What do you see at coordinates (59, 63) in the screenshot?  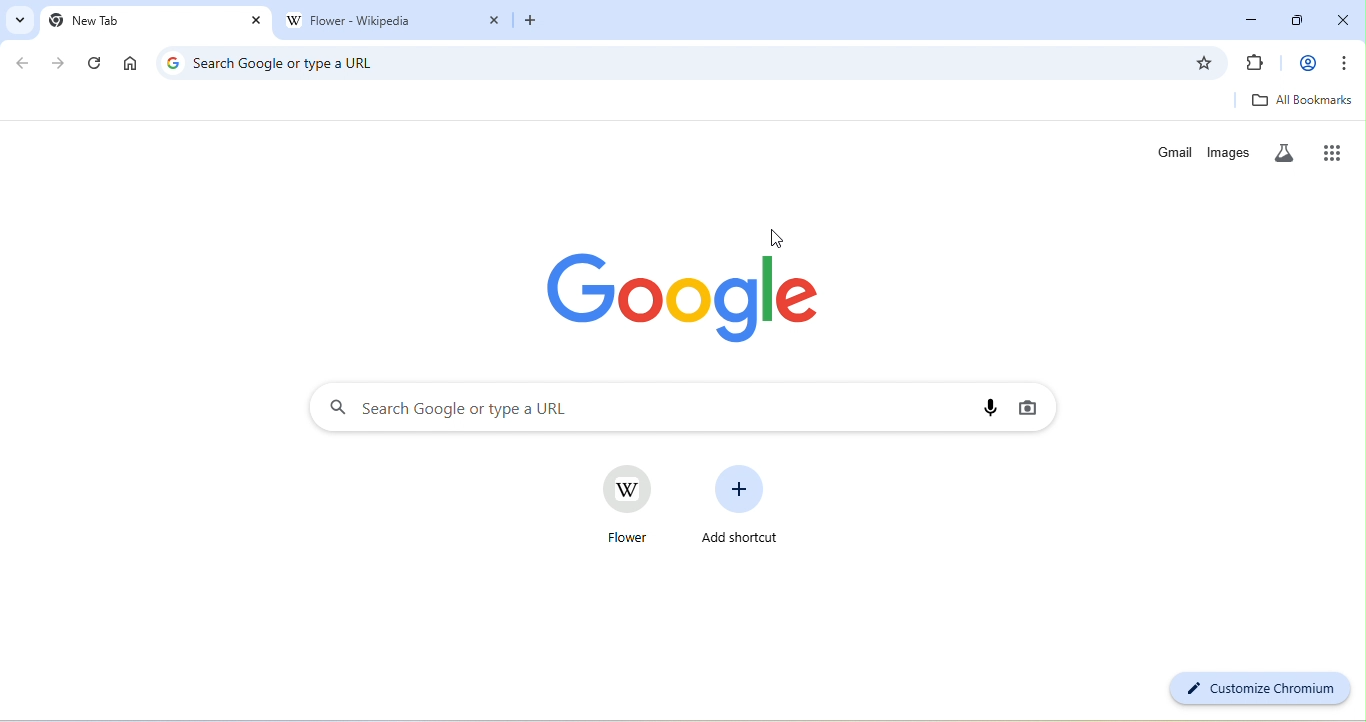 I see `forward` at bounding box center [59, 63].